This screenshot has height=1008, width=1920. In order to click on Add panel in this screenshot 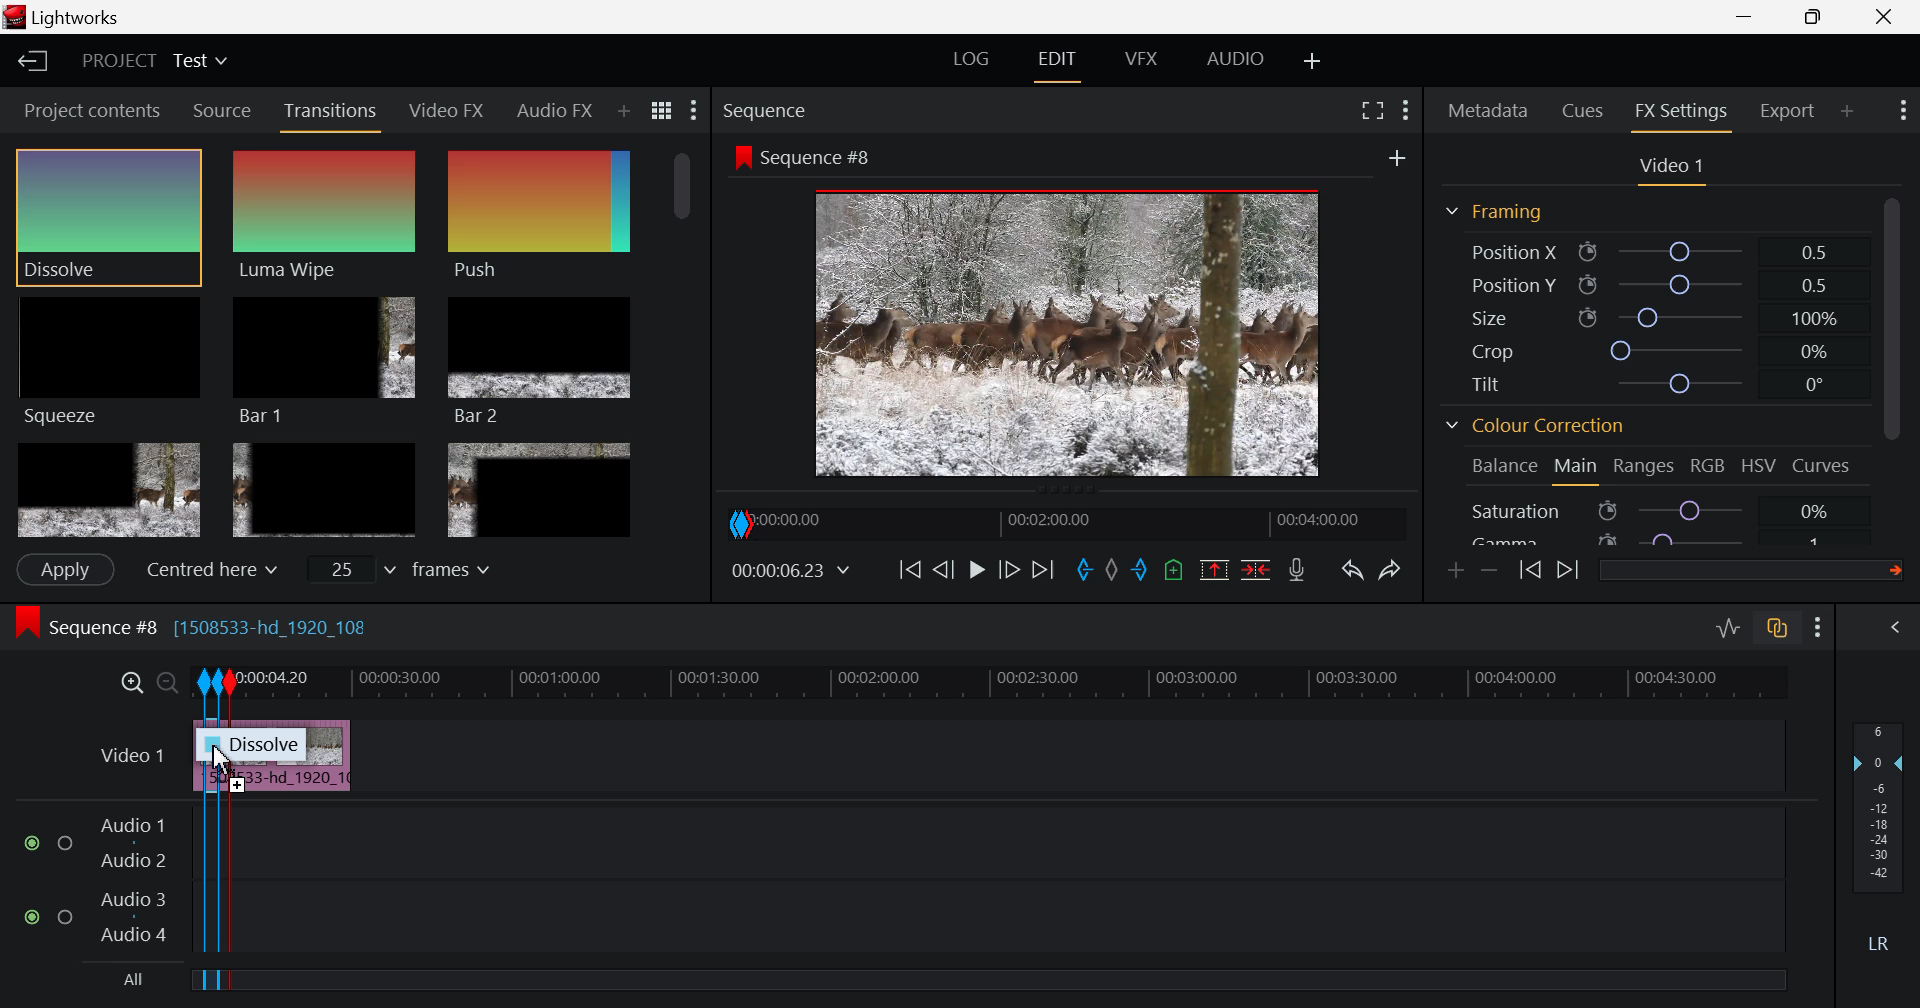, I will do `click(1848, 114)`.